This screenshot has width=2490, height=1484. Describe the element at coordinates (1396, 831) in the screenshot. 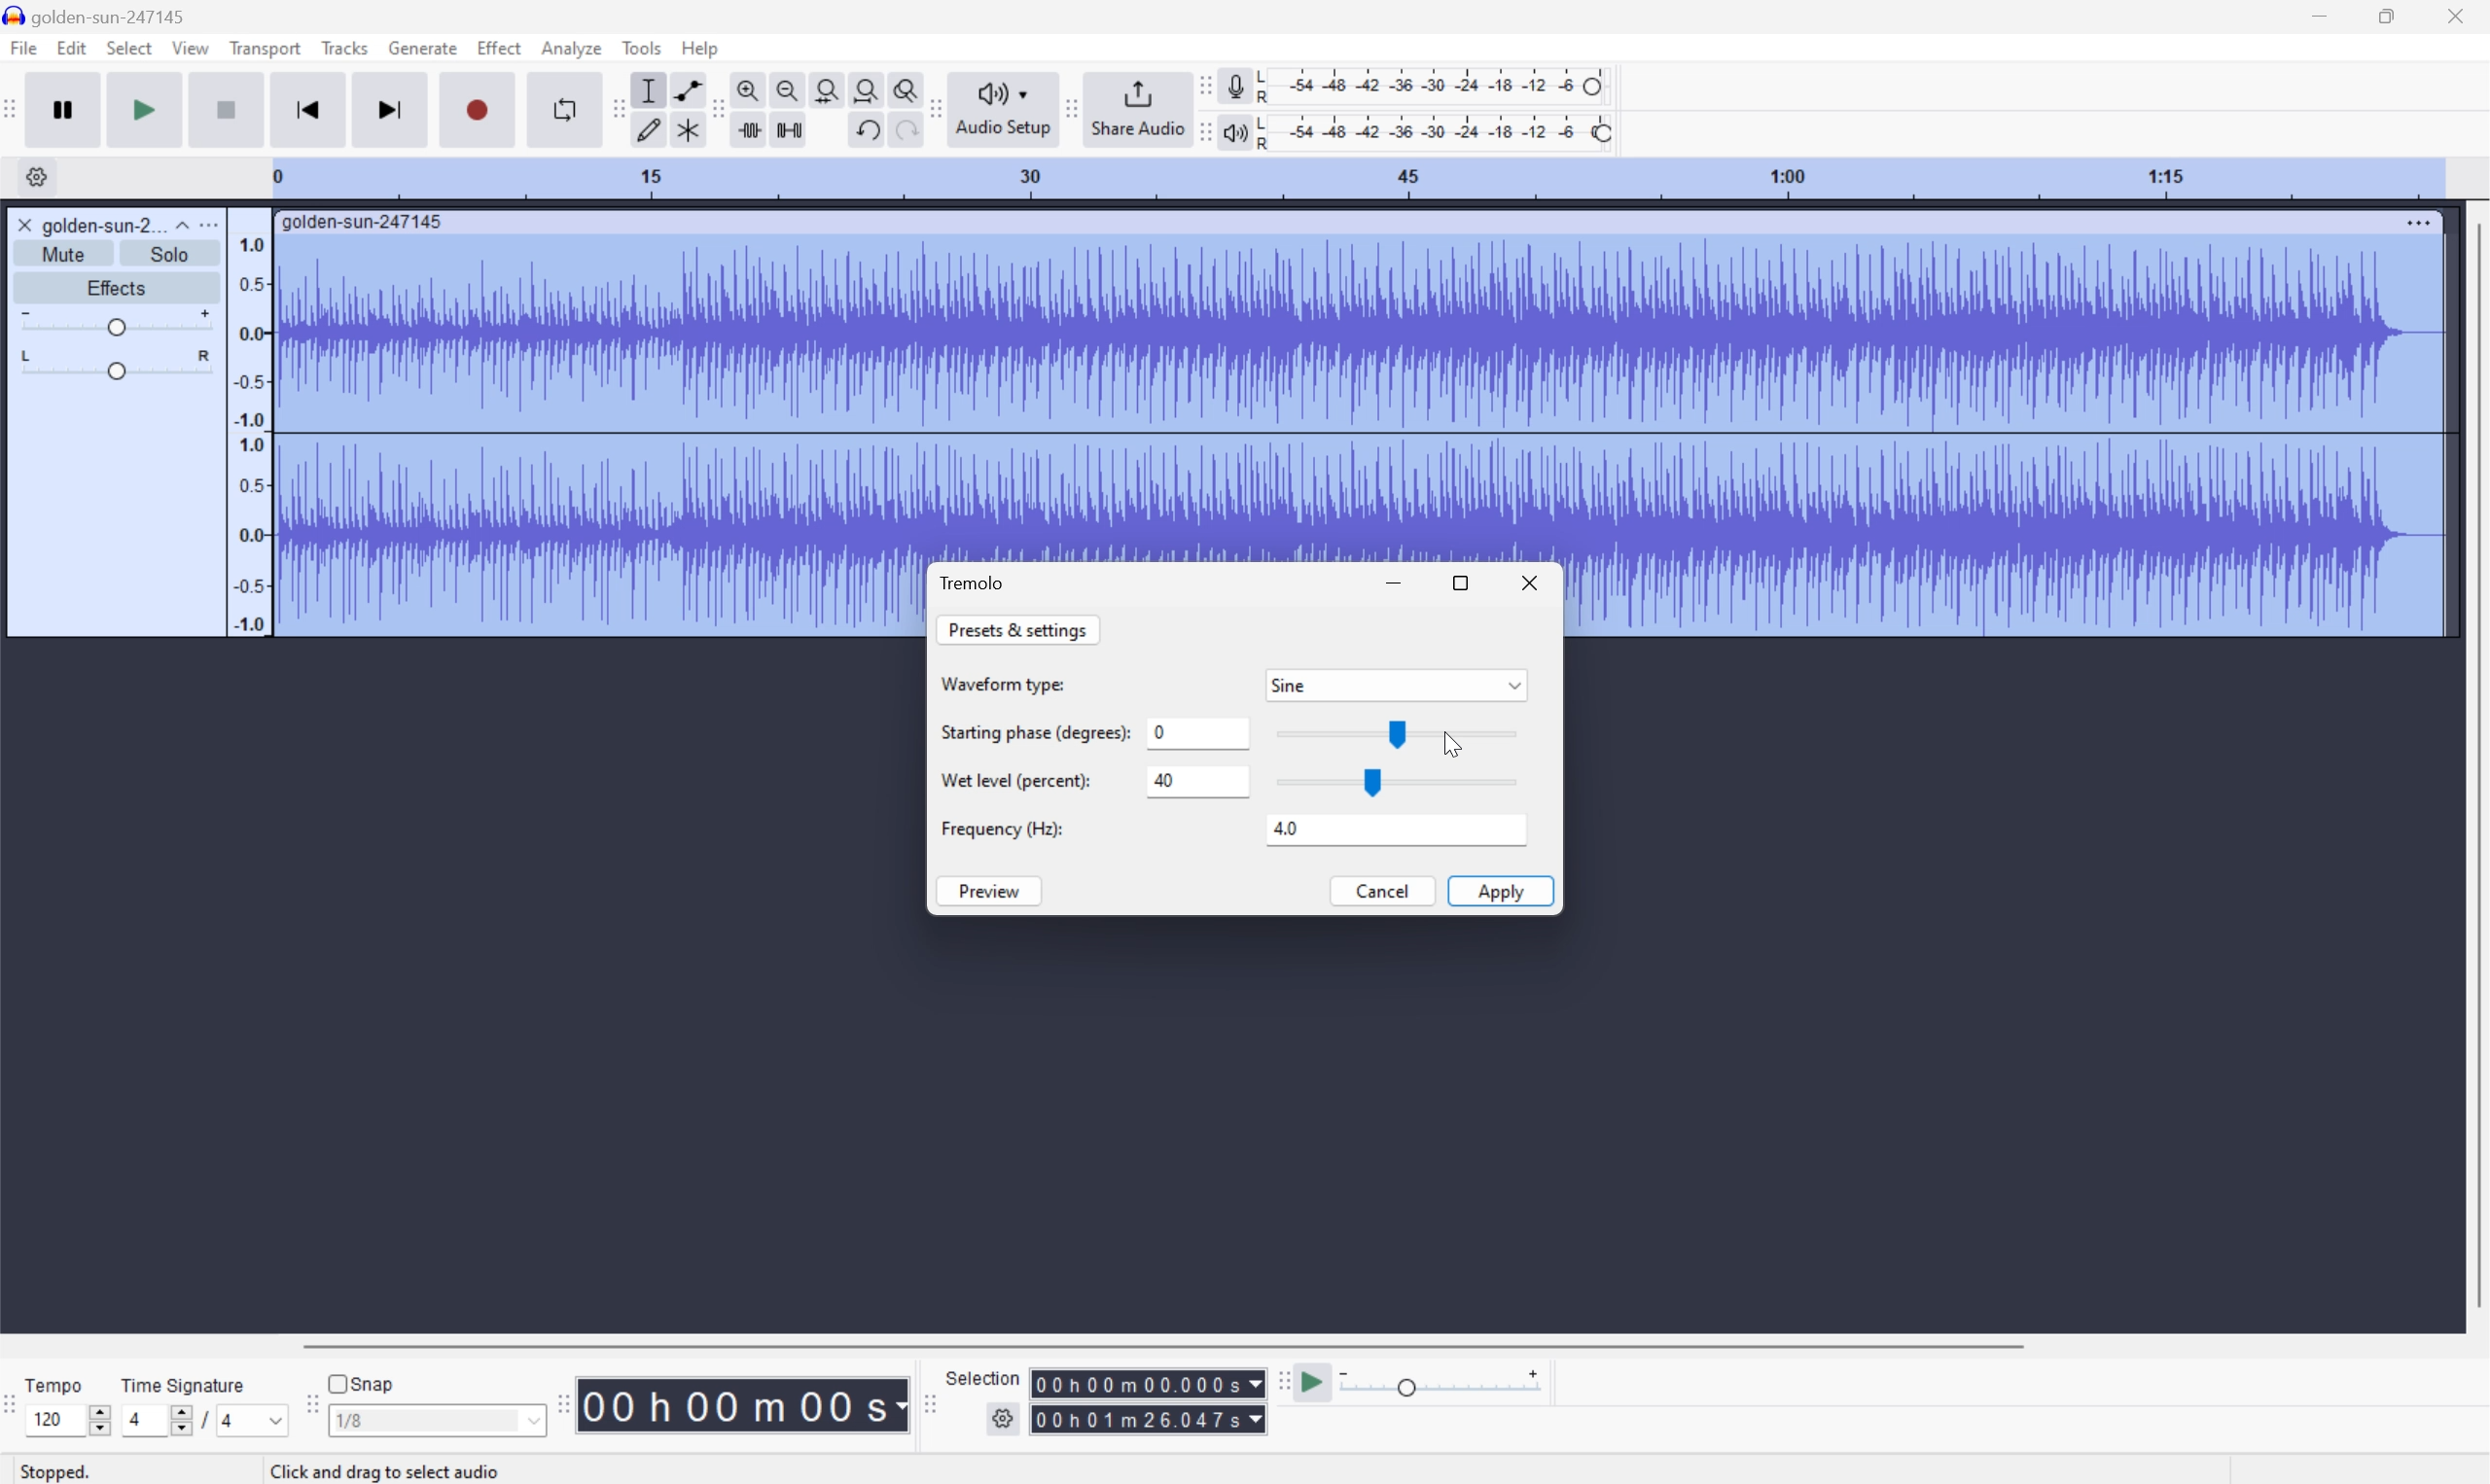

I see `4.0` at that location.